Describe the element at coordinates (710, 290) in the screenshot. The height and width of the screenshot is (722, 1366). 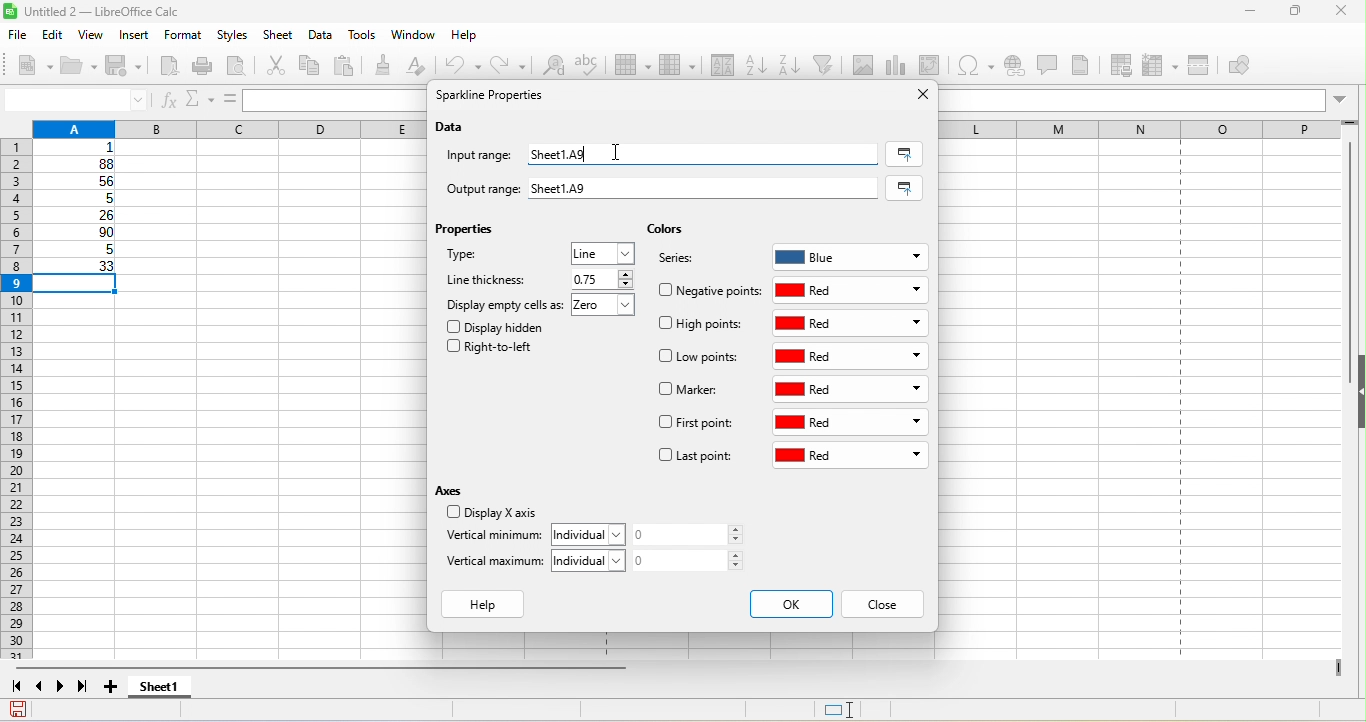
I see `negative points` at that location.